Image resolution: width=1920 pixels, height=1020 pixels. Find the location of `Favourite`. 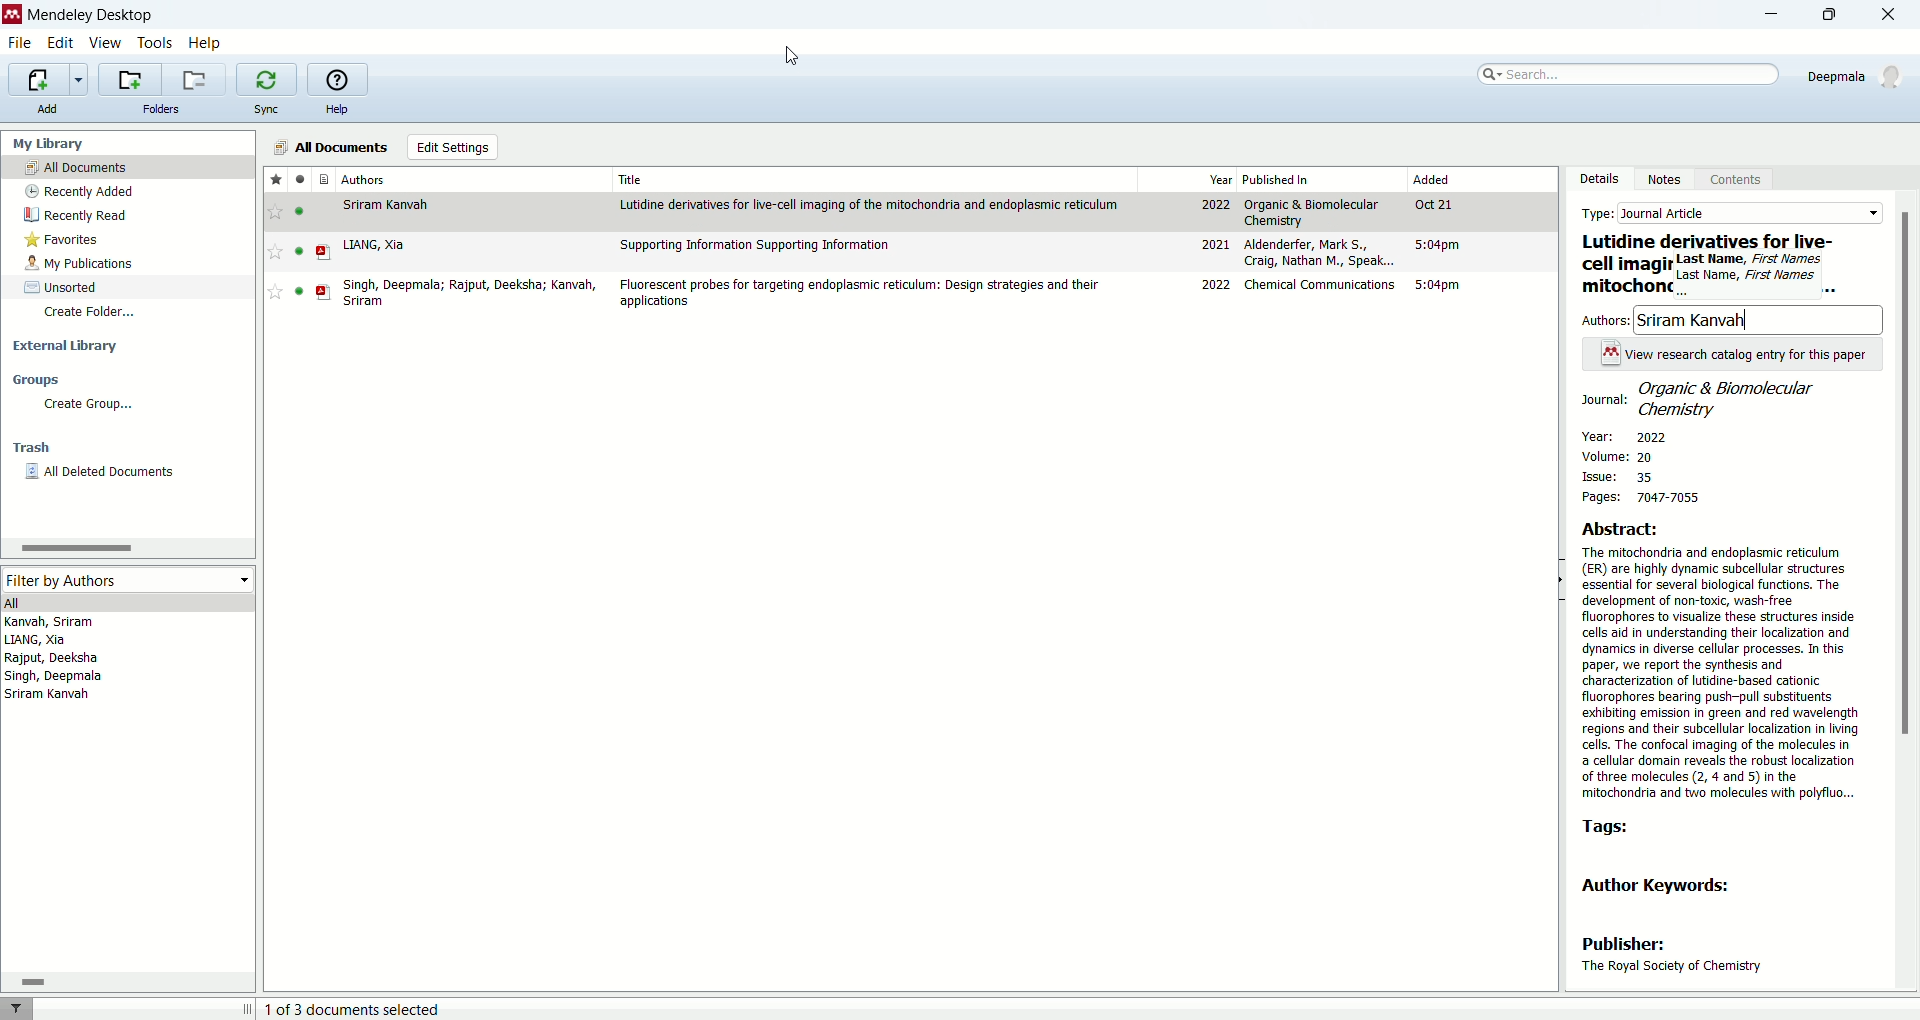

Favourite is located at coordinates (273, 292).